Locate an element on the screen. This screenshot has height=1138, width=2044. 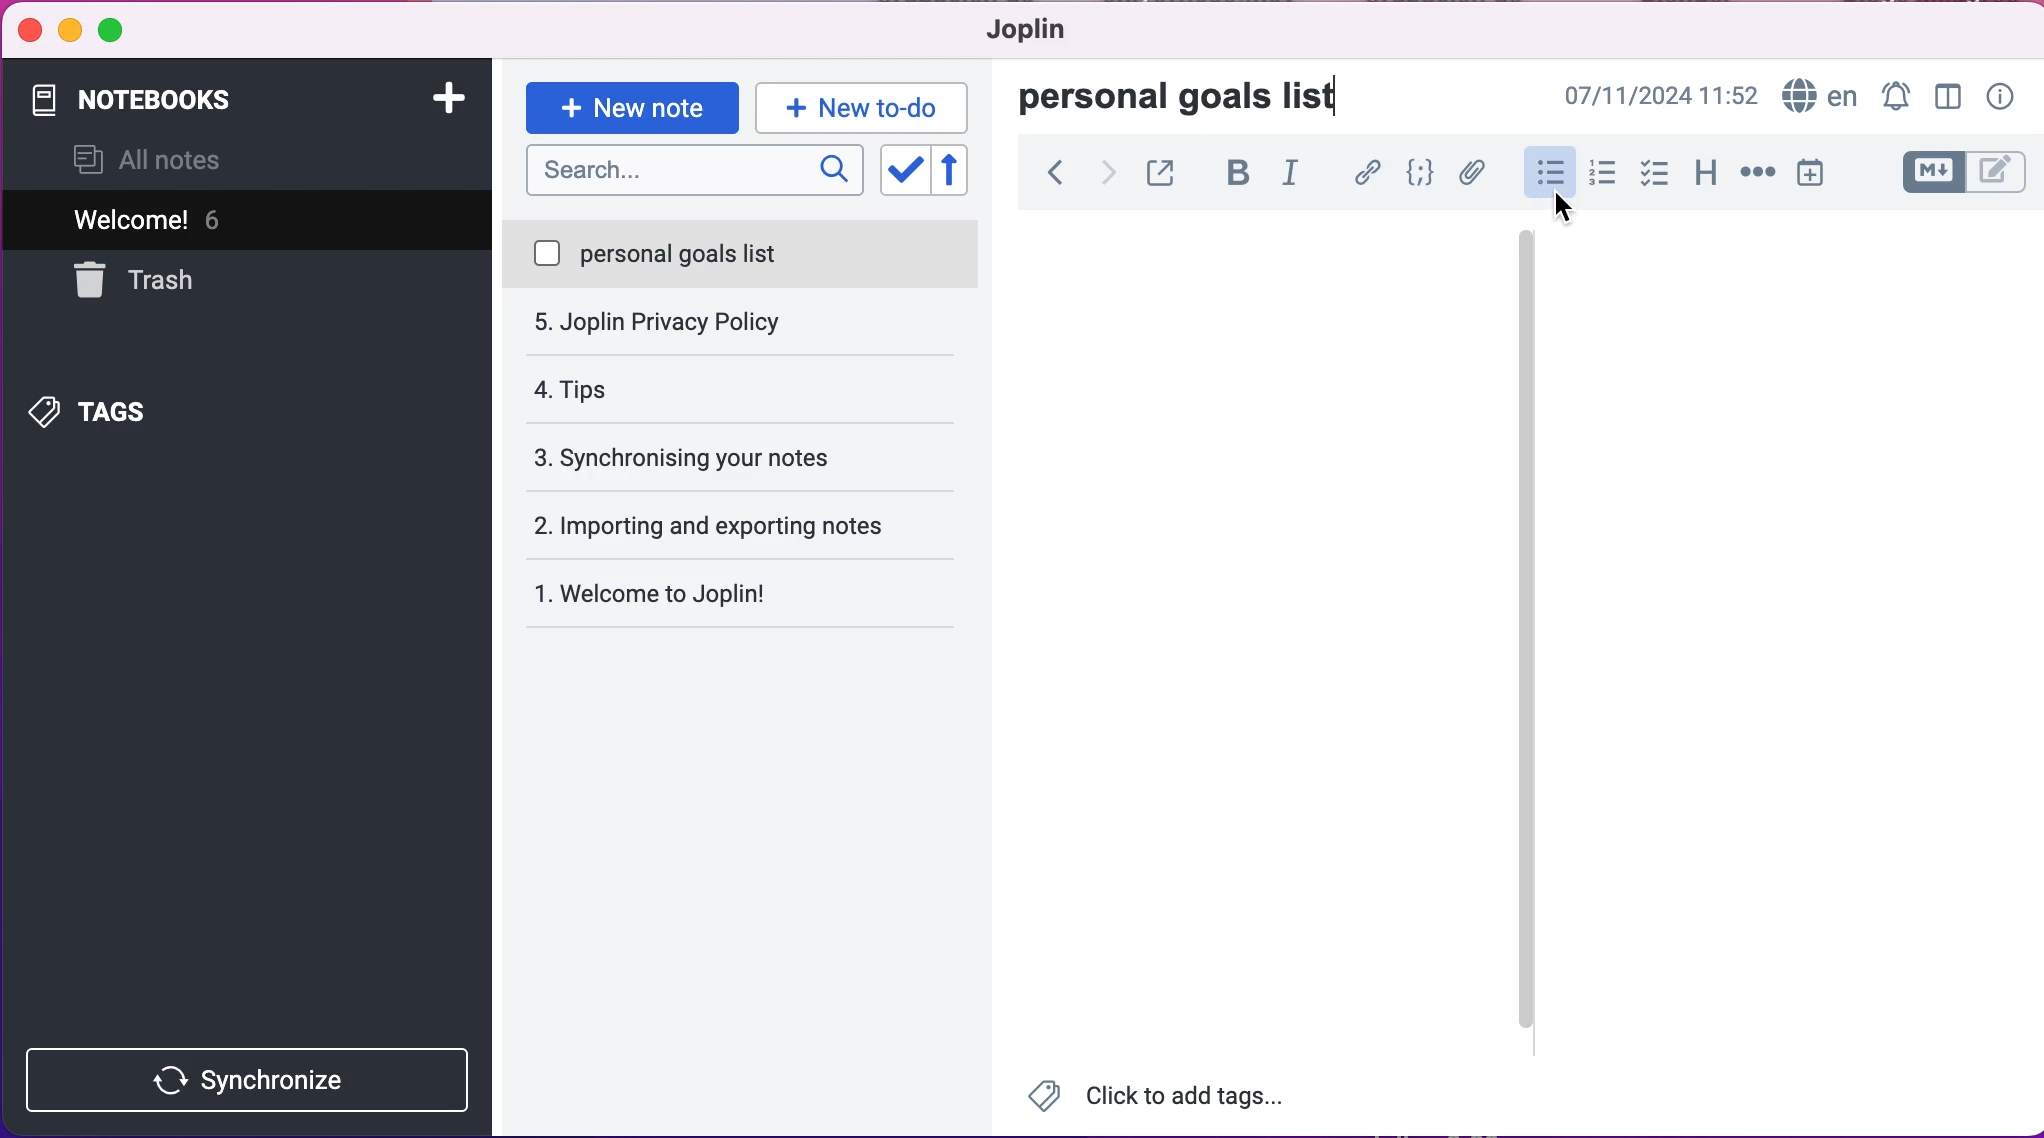
hyperlink is located at coordinates (1367, 173).